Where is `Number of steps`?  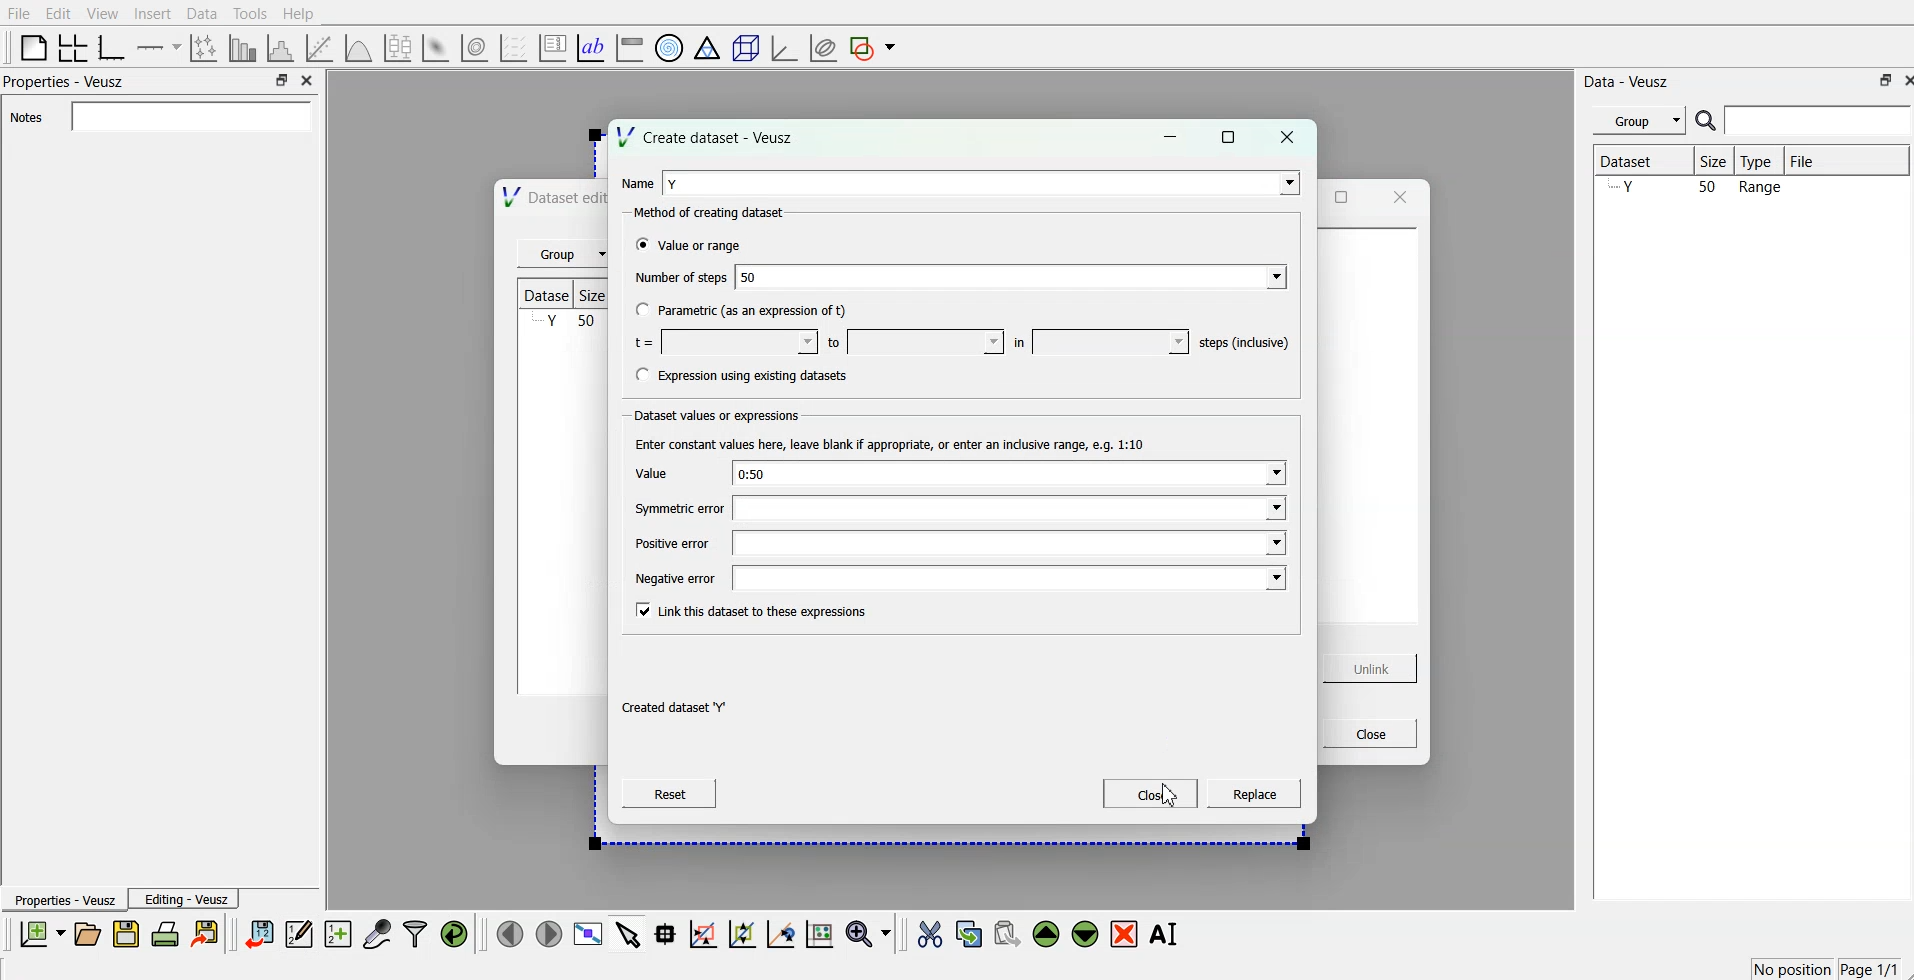
Number of steps is located at coordinates (678, 279).